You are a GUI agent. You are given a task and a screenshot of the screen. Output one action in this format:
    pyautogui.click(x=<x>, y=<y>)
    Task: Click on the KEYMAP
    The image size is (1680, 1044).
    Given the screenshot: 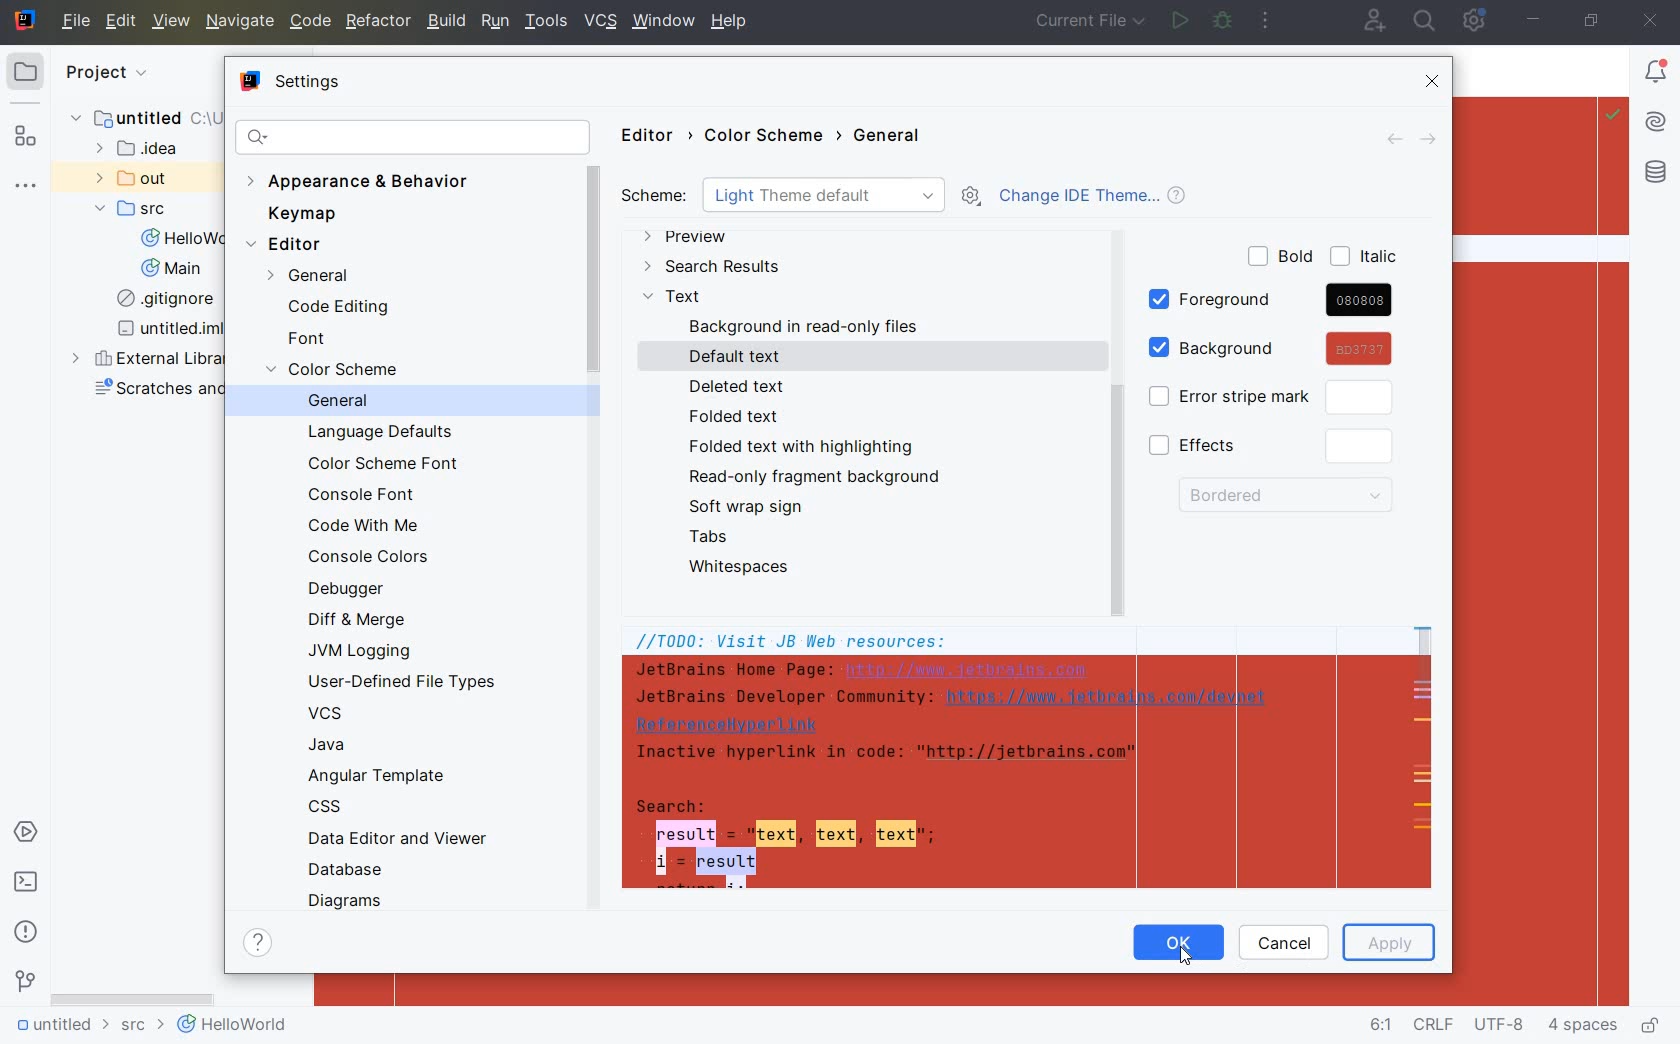 What is the action you would take?
    pyautogui.click(x=307, y=214)
    